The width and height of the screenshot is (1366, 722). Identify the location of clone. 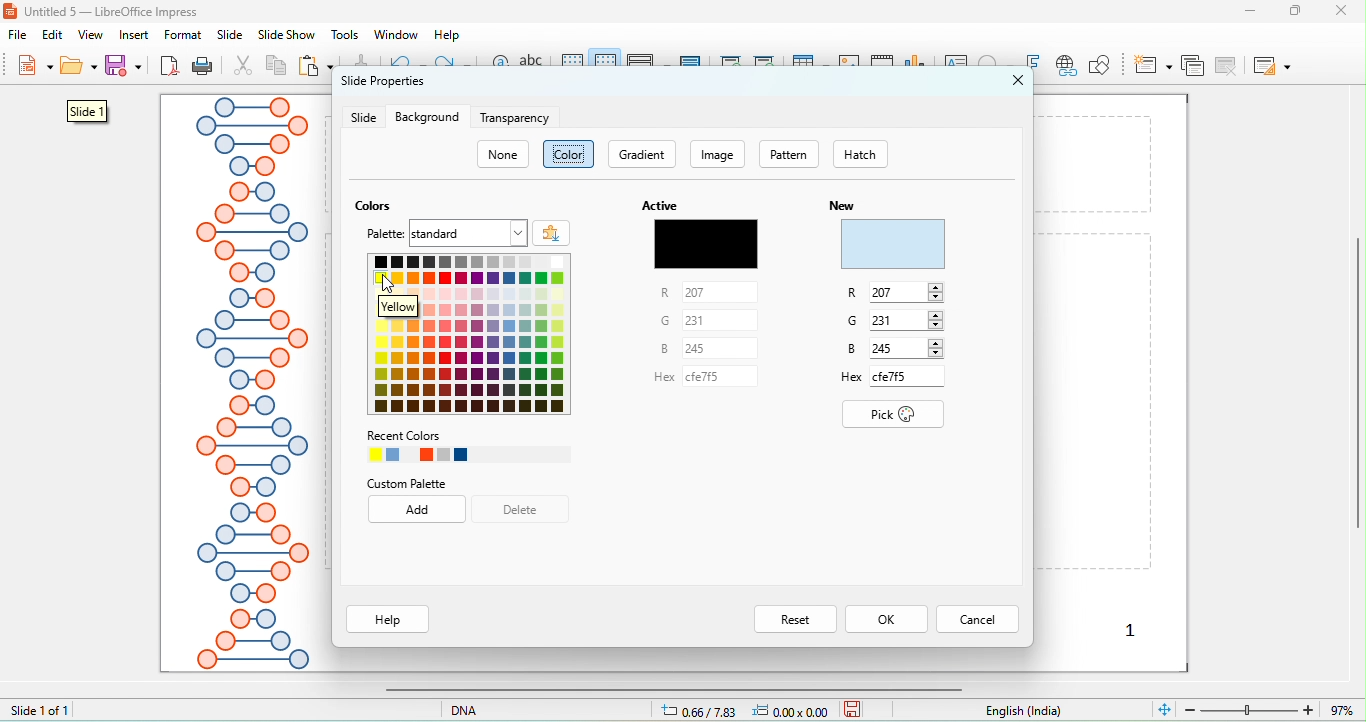
(359, 61).